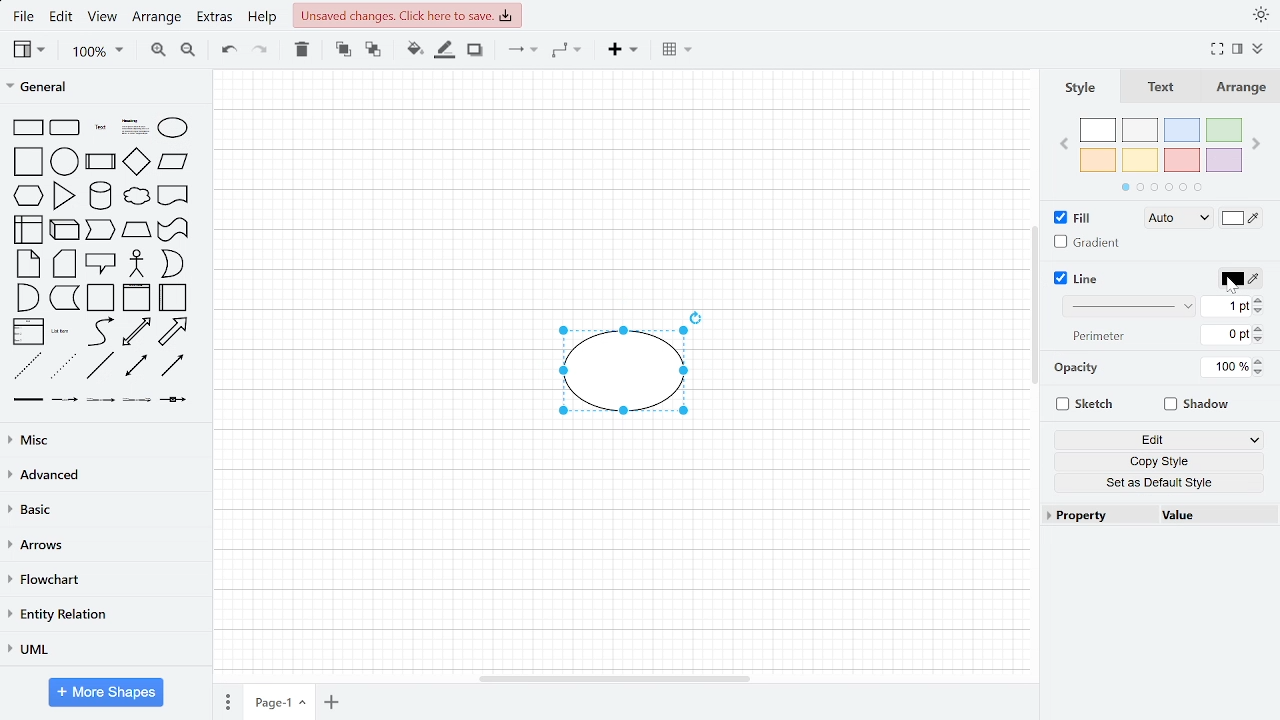 The image size is (1280, 720). I want to click on Gradient, so click(1089, 244).